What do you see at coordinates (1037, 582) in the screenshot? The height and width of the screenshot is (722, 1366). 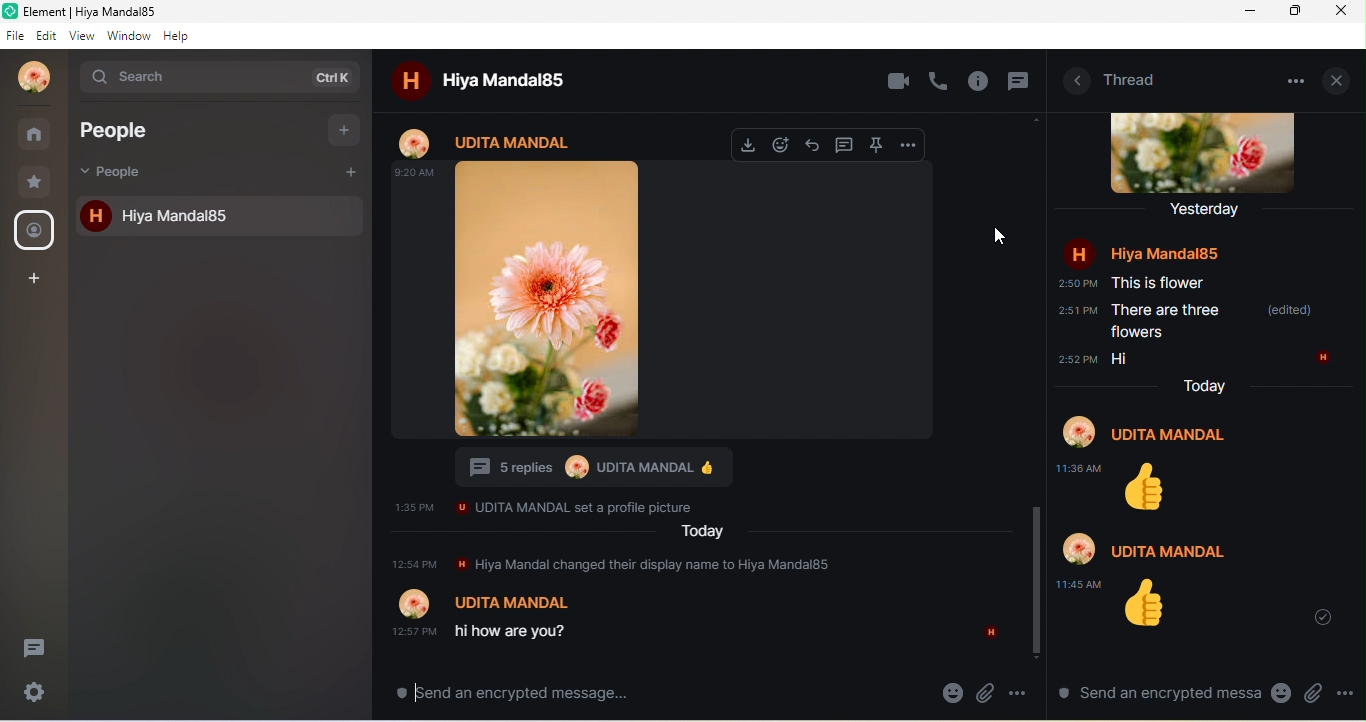 I see `vertical scroll bar` at bounding box center [1037, 582].